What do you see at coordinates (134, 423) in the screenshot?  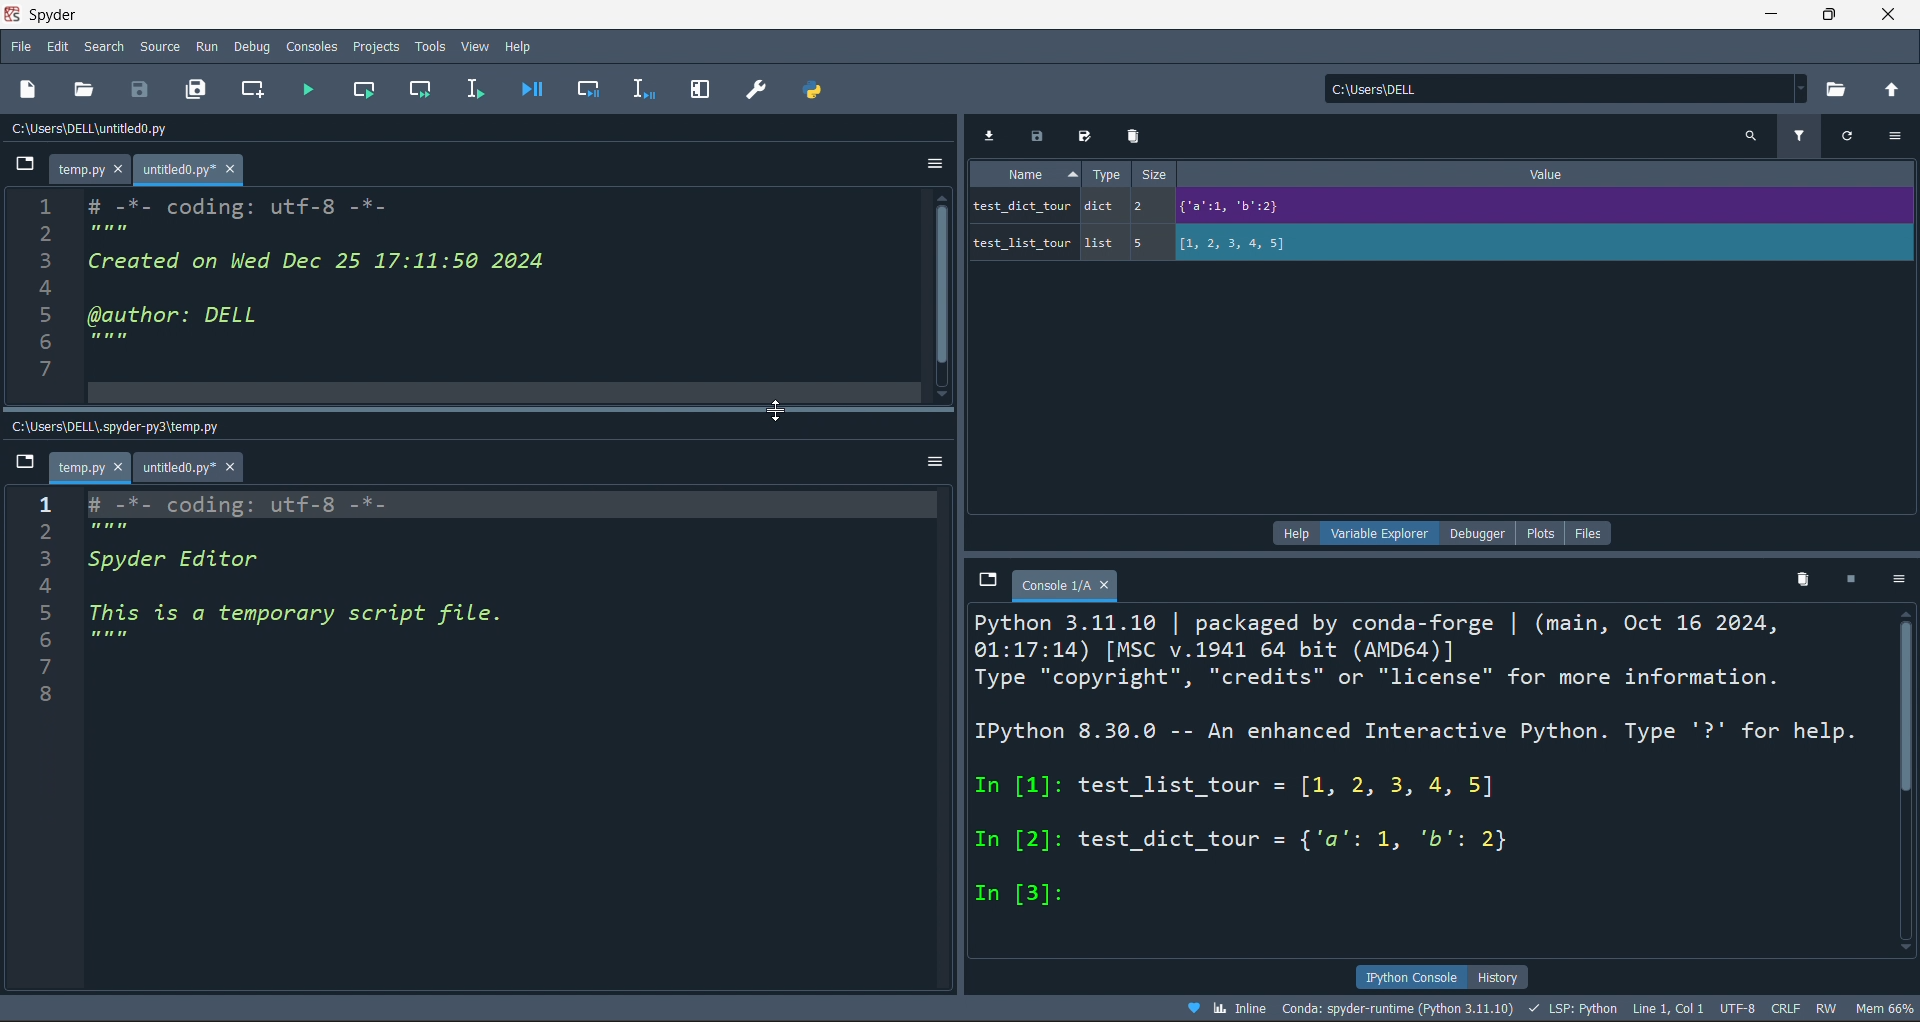 I see `C:\Users\DELL\.spyder-py3\temp.py` at bounding box center [134, 423].